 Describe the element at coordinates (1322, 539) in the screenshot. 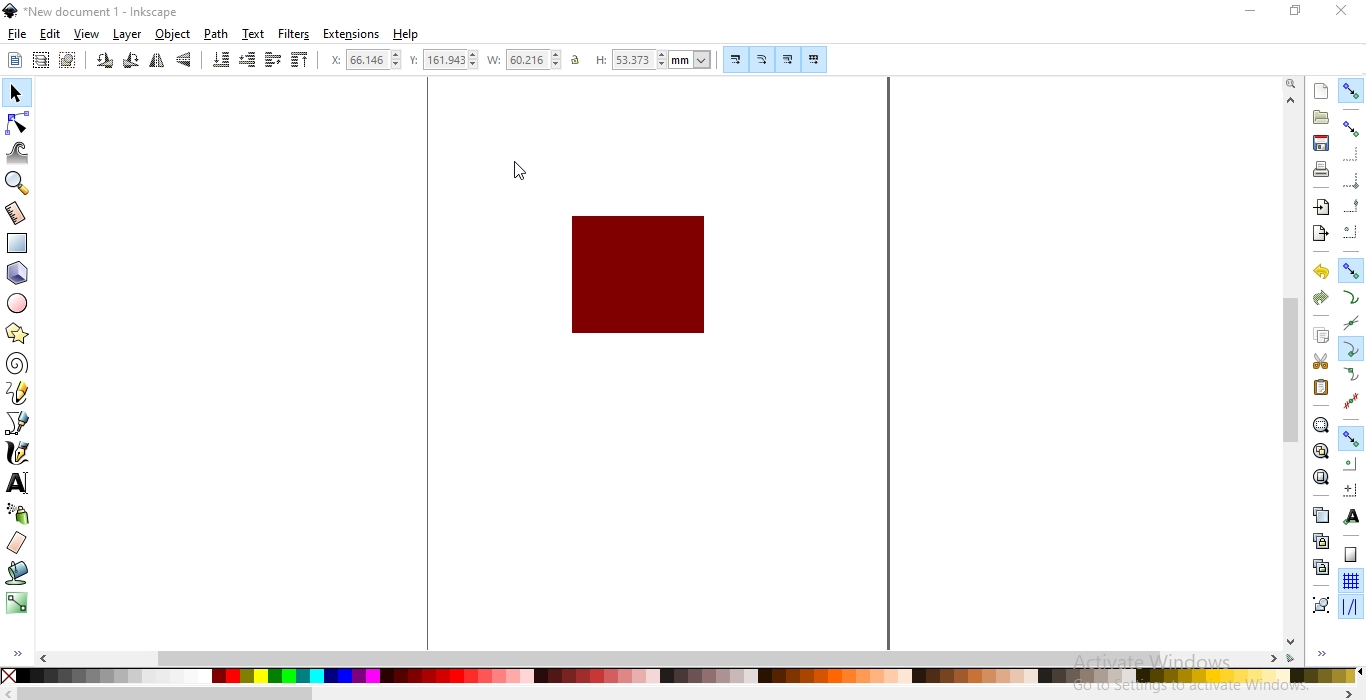

I see `create a clone` at that location.